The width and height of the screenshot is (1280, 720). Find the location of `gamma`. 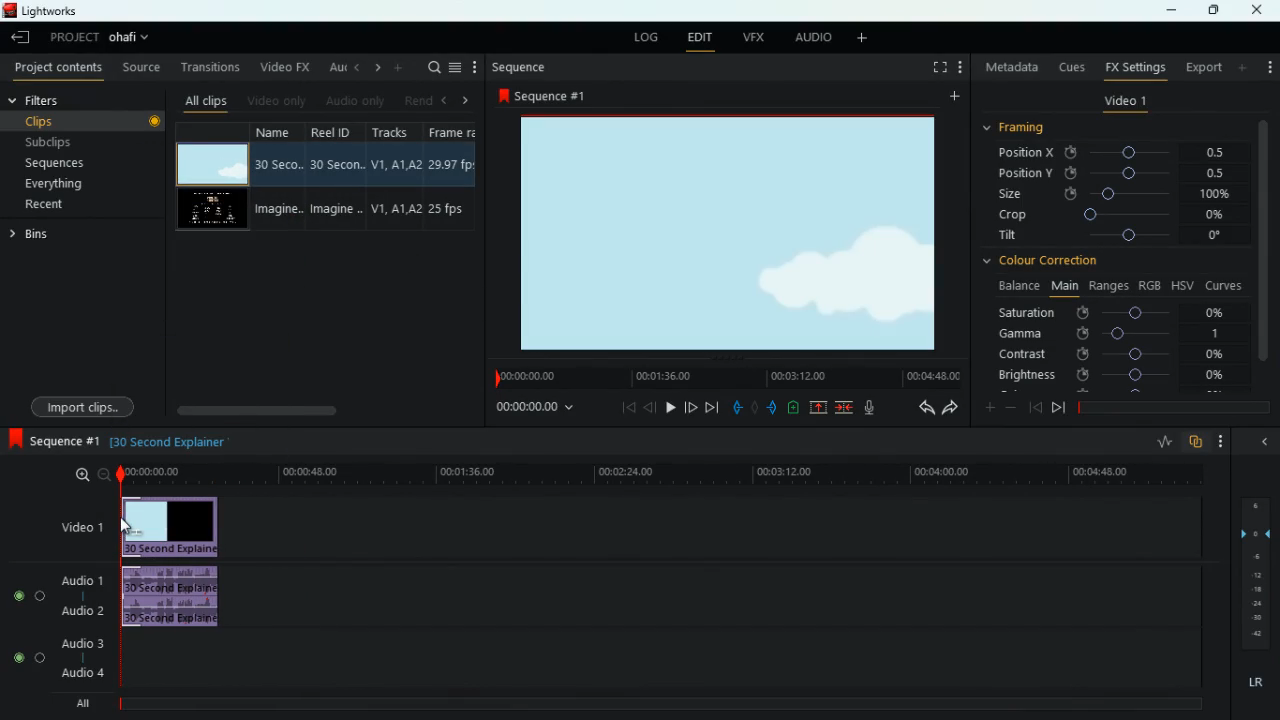

gamma is located at coordinates (1122, 334).